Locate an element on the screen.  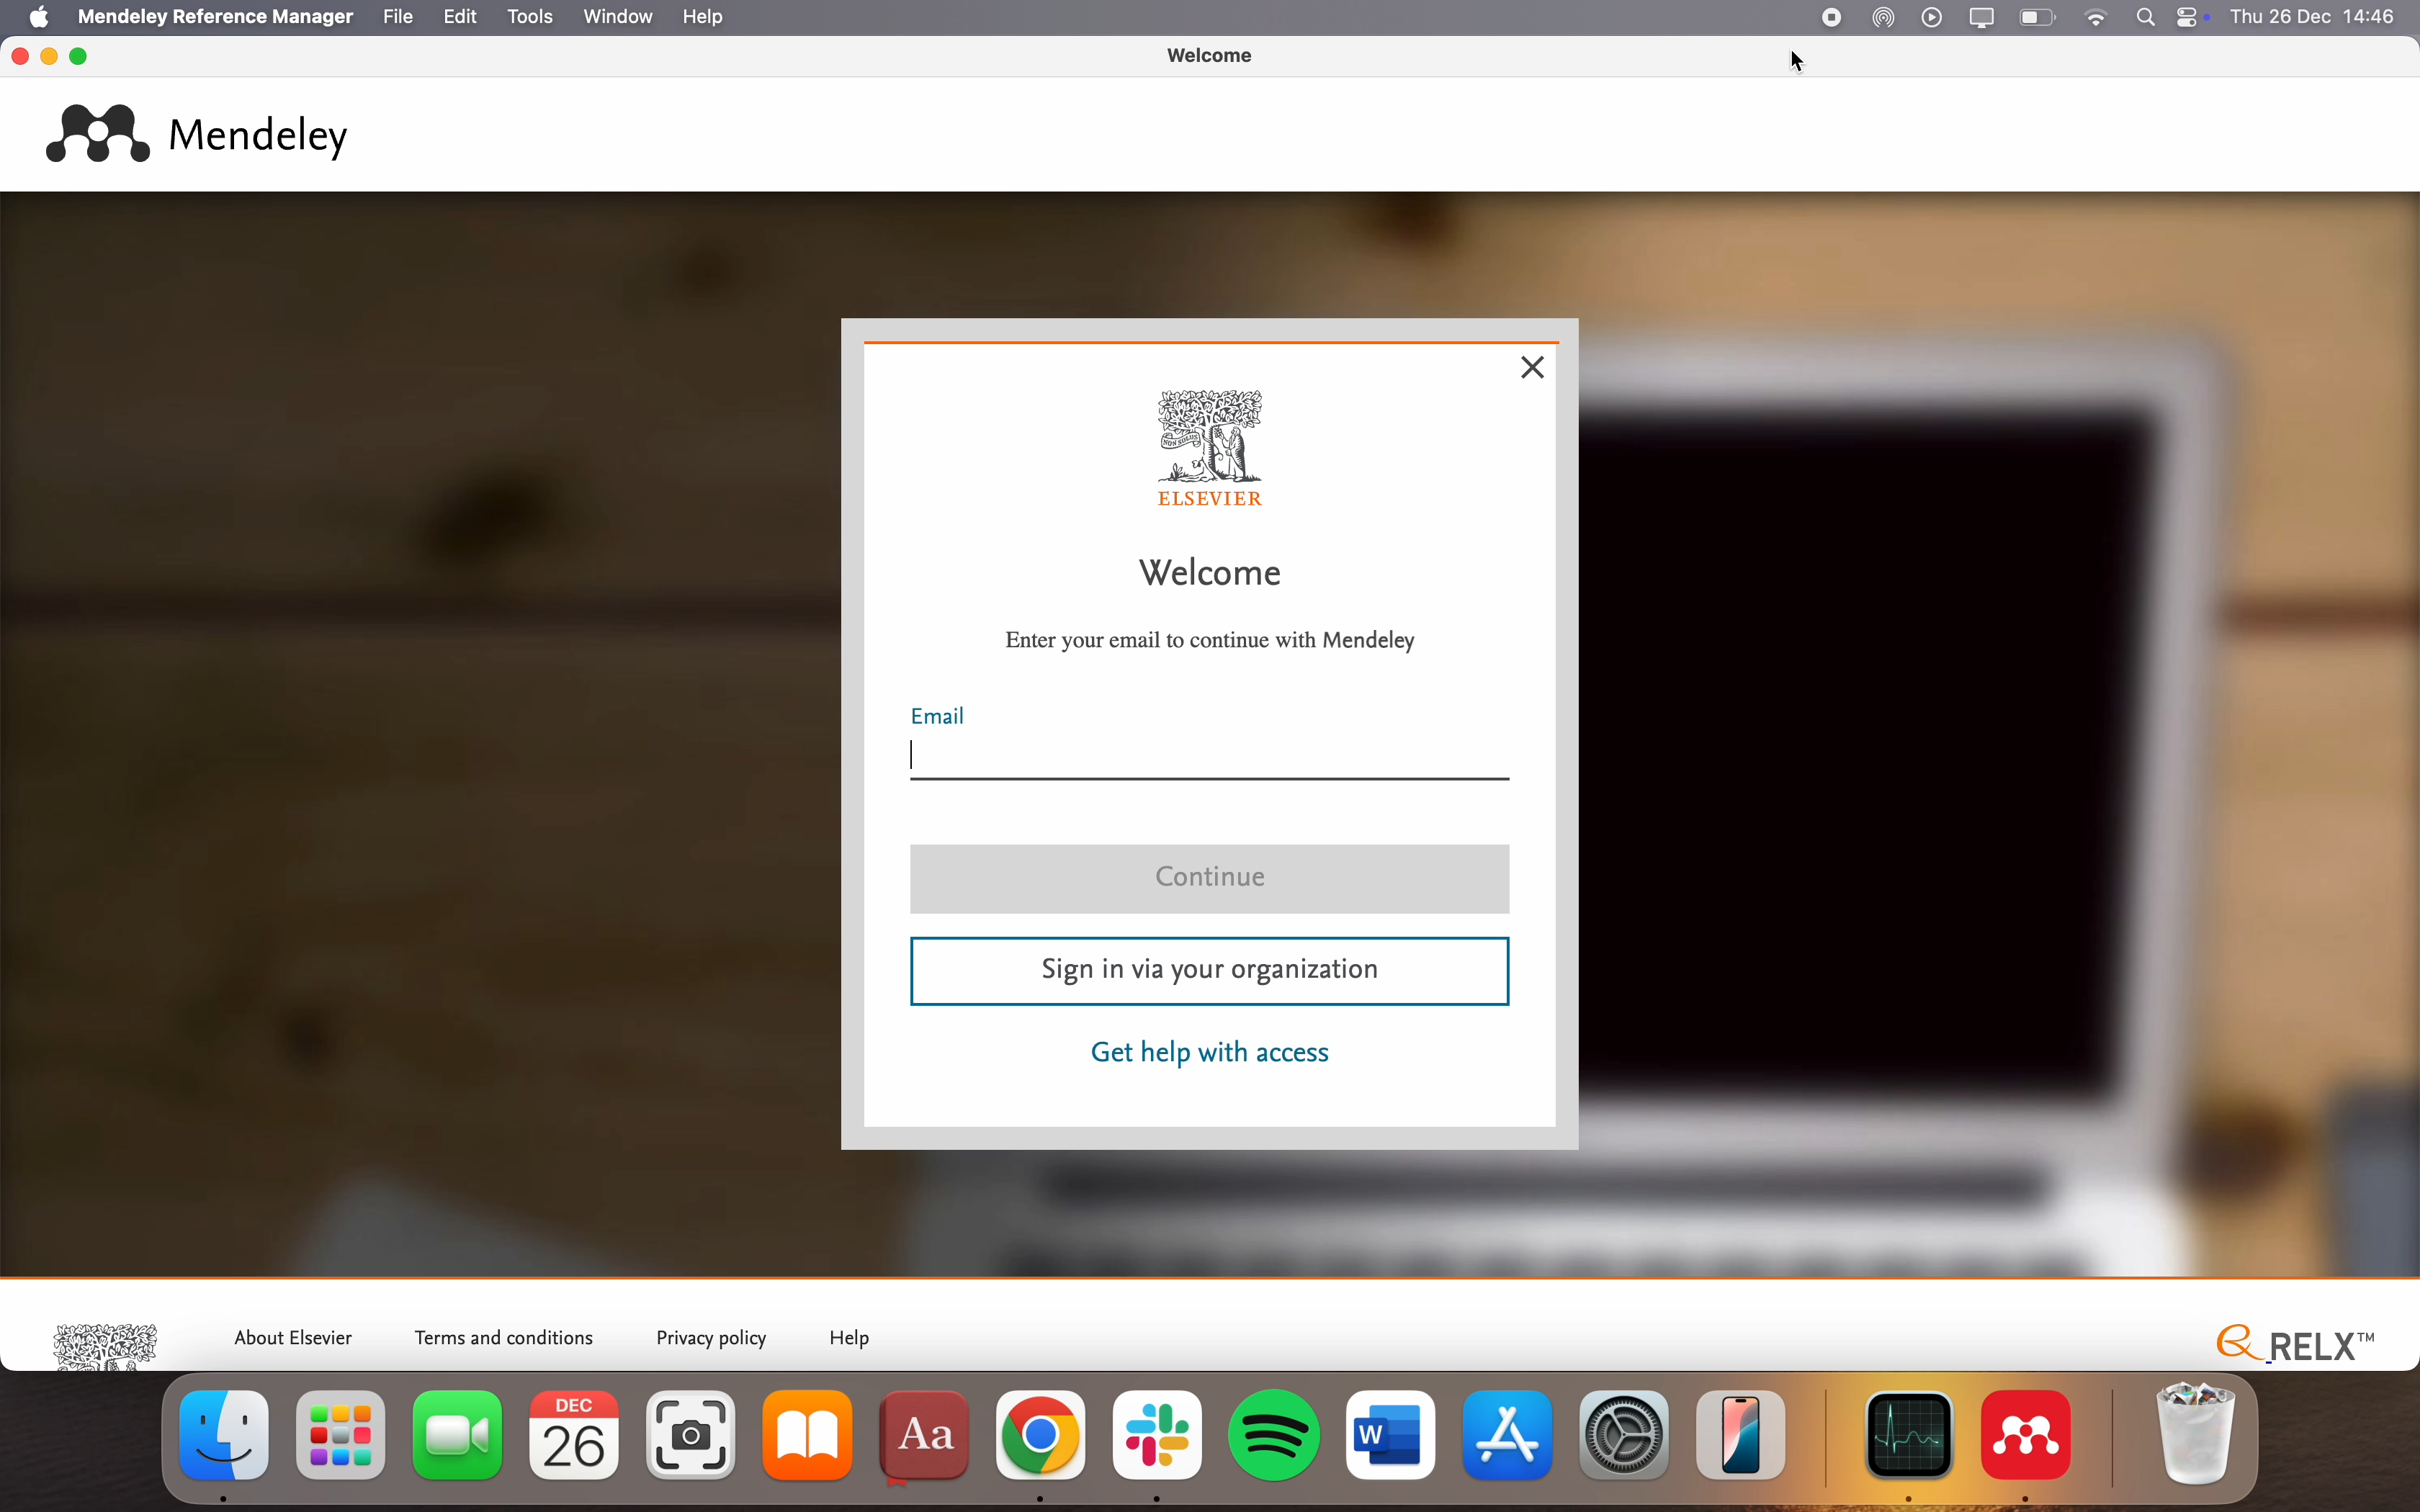
Thu 26 Dec  14:46 is located at coordinates (2322, 17).